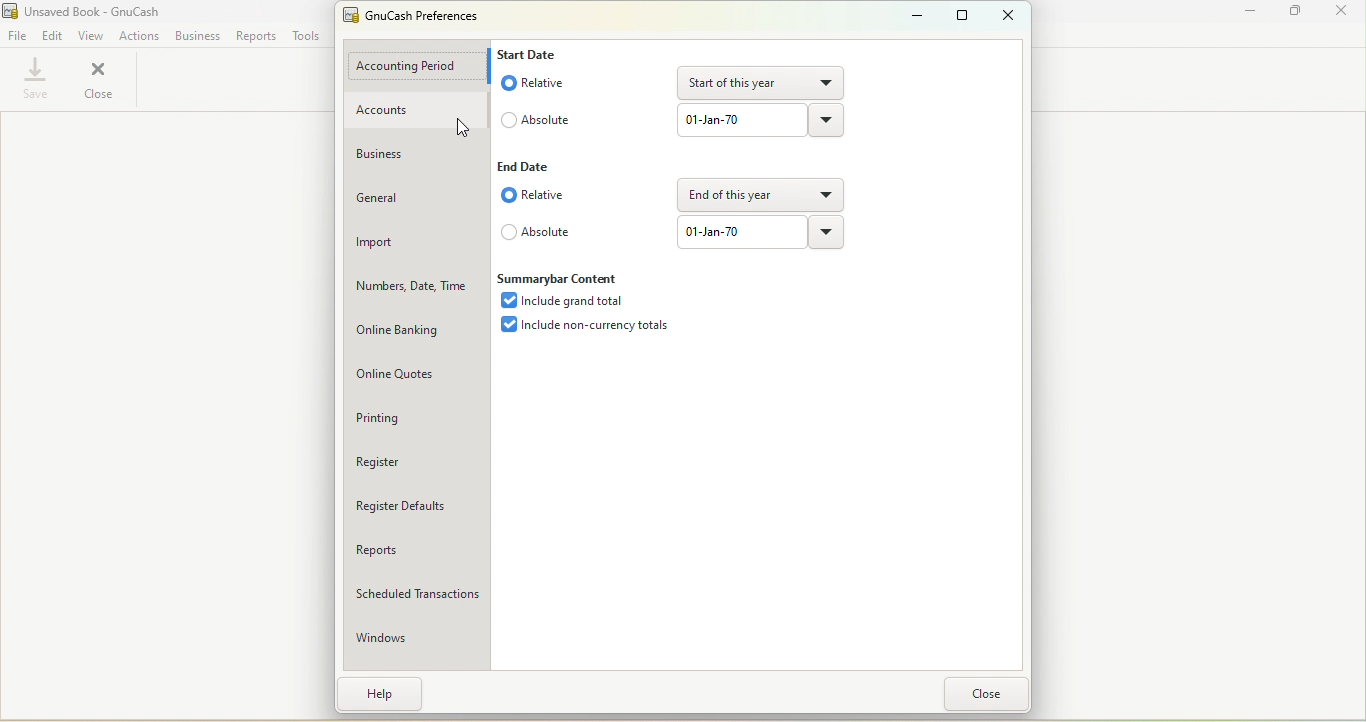 The width and height of the screenshot is (1366, 722). What do you see at coordinates (463, 126) in the screenshot?
I see `cursor` at bounding box center [463, 126].